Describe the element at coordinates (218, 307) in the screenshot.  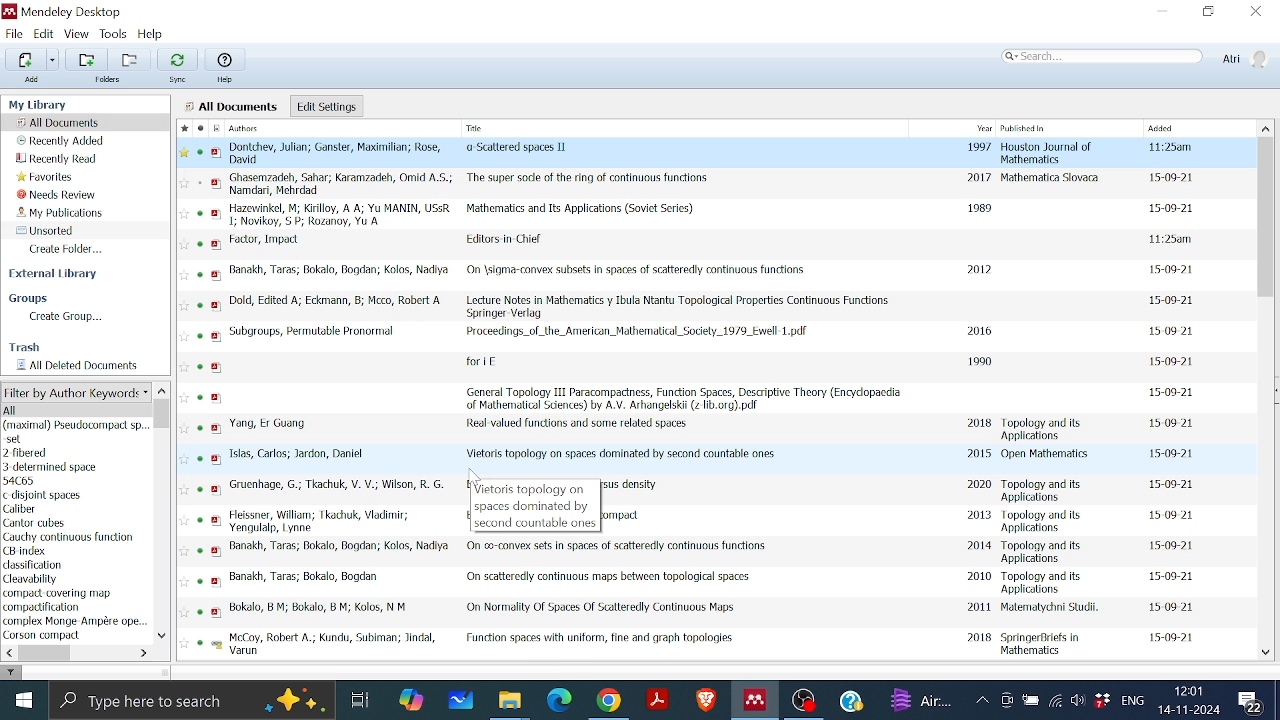
I see `pdf` at that location.